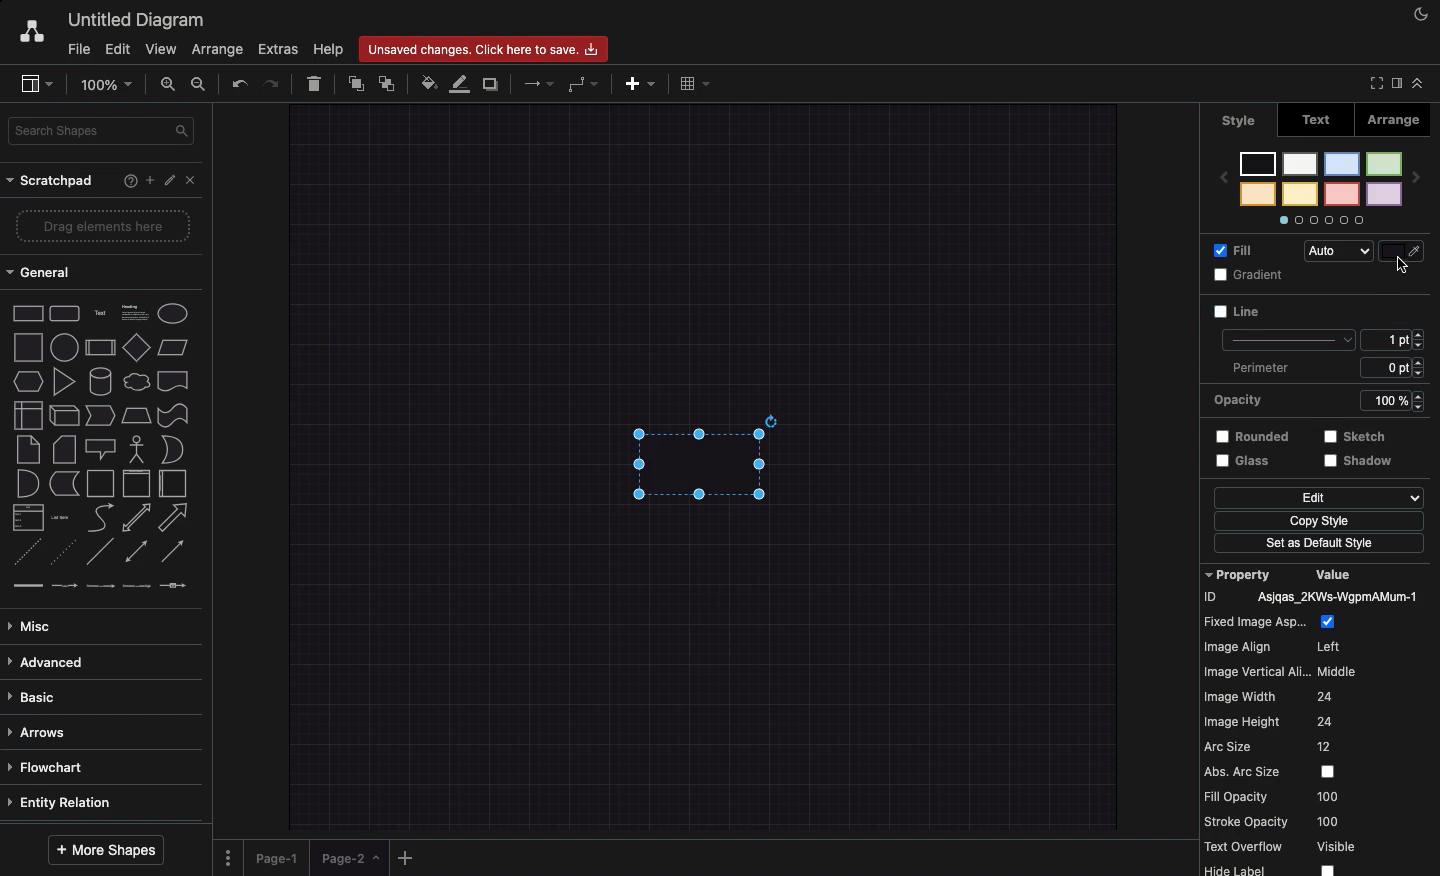 This screenshot has width=1440, height=876. I want to click on Basic, so click(37, 692).